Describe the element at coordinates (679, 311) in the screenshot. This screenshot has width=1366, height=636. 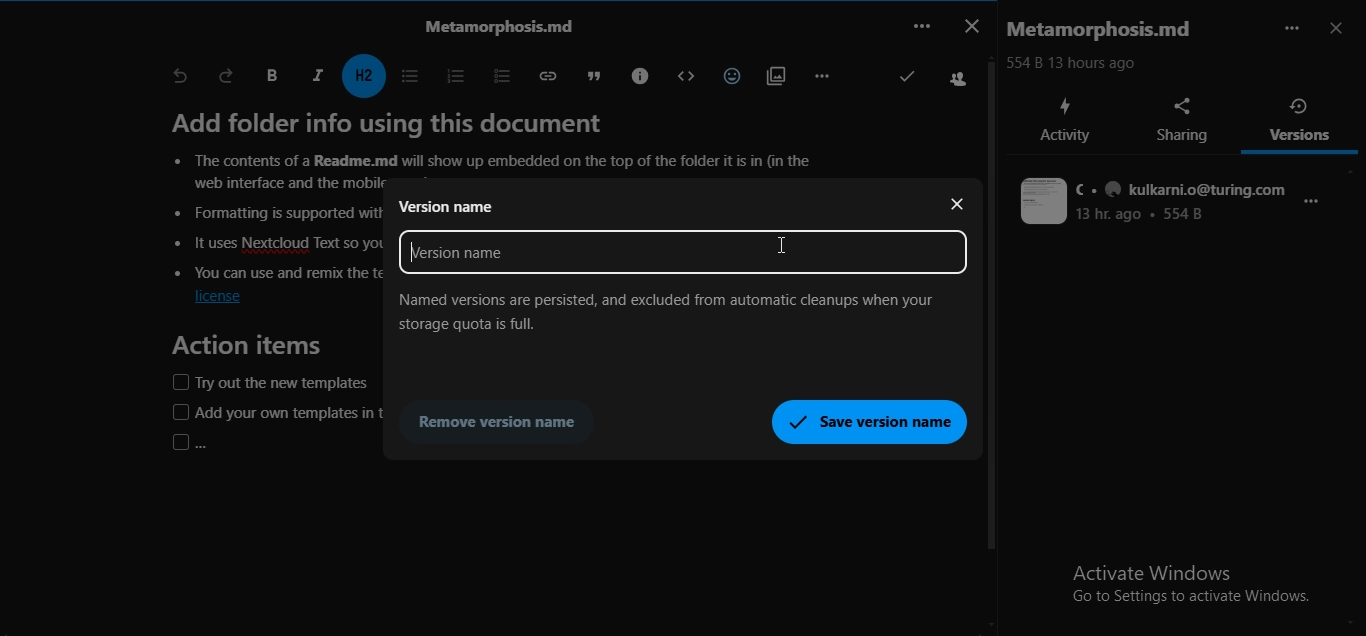
I see `text` at that location.